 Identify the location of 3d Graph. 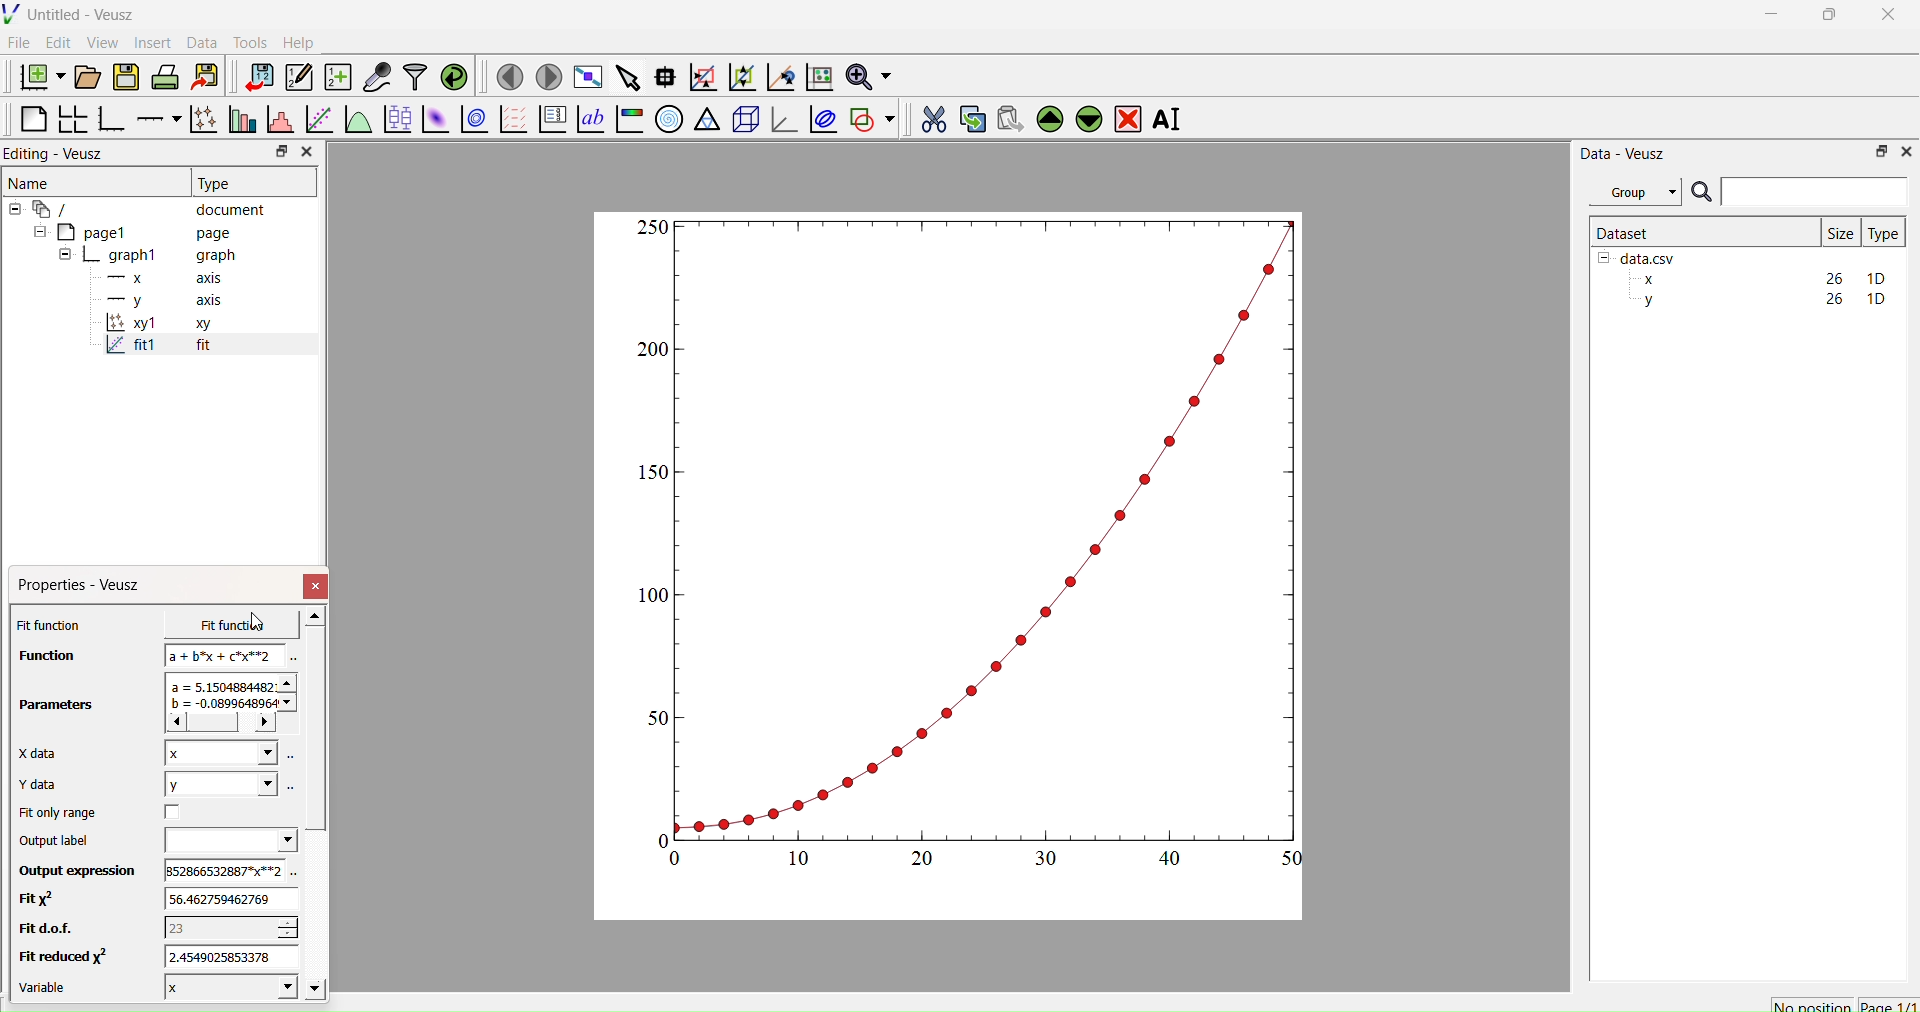
(780, 118).